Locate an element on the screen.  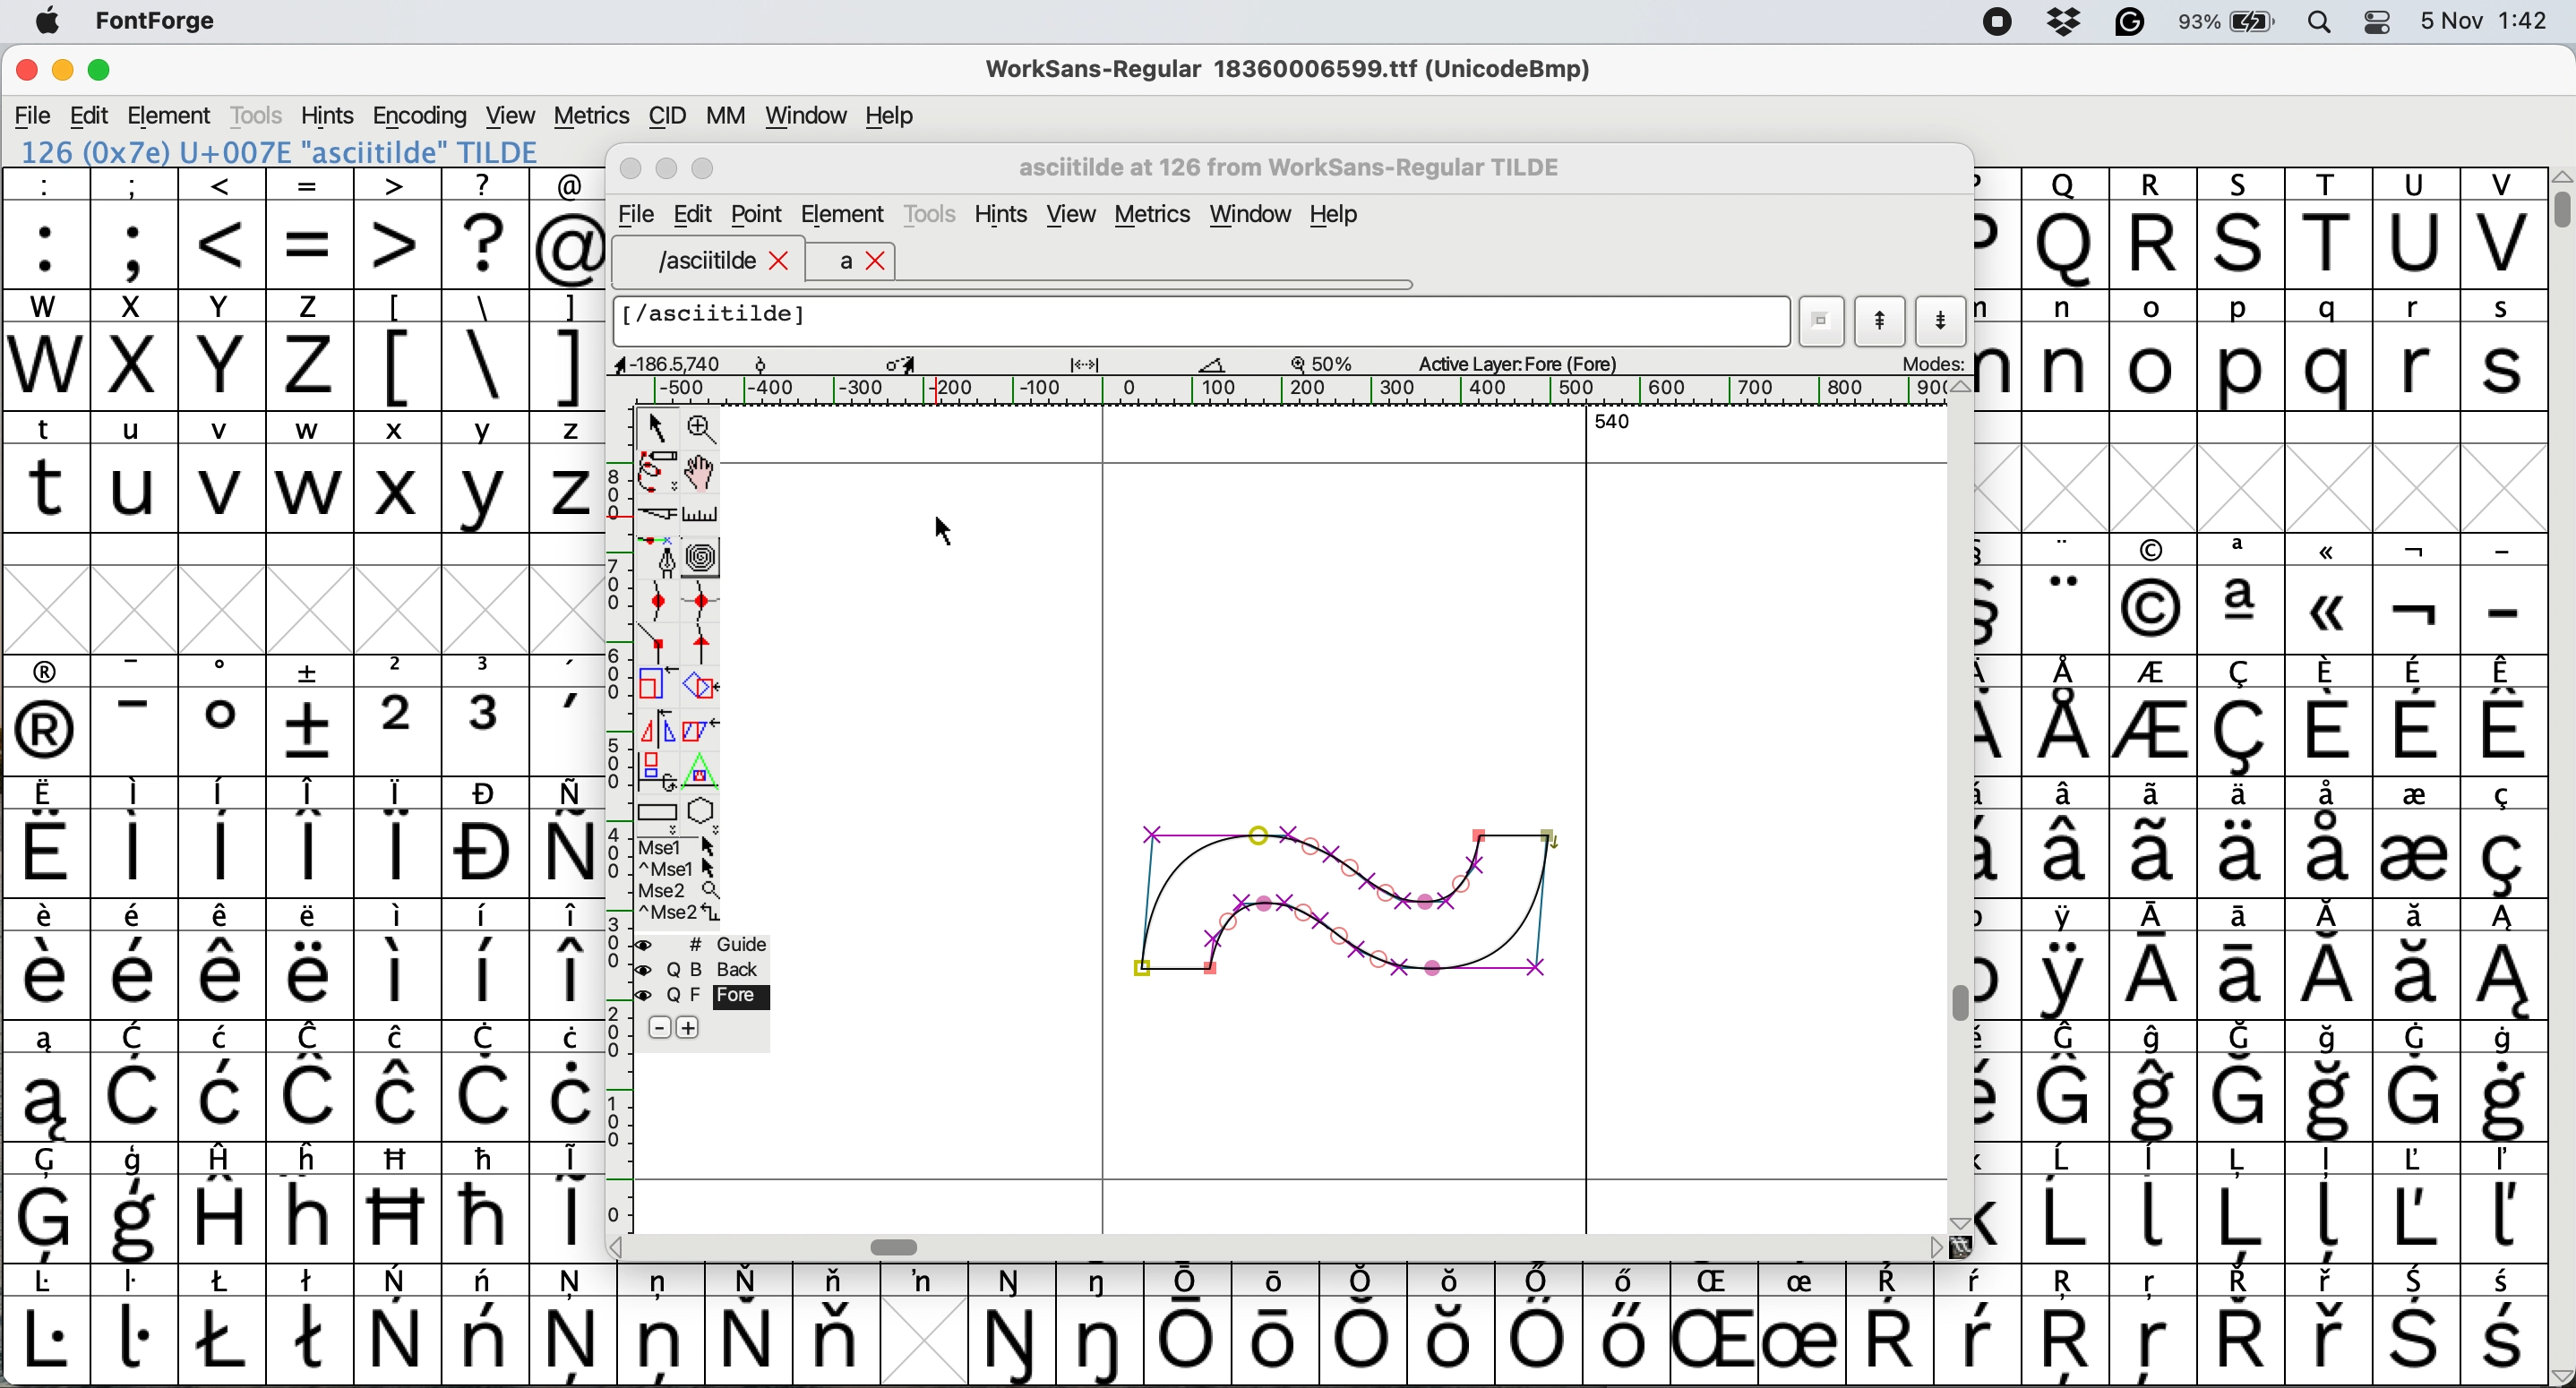
V is located at coordinates (2503, 229).